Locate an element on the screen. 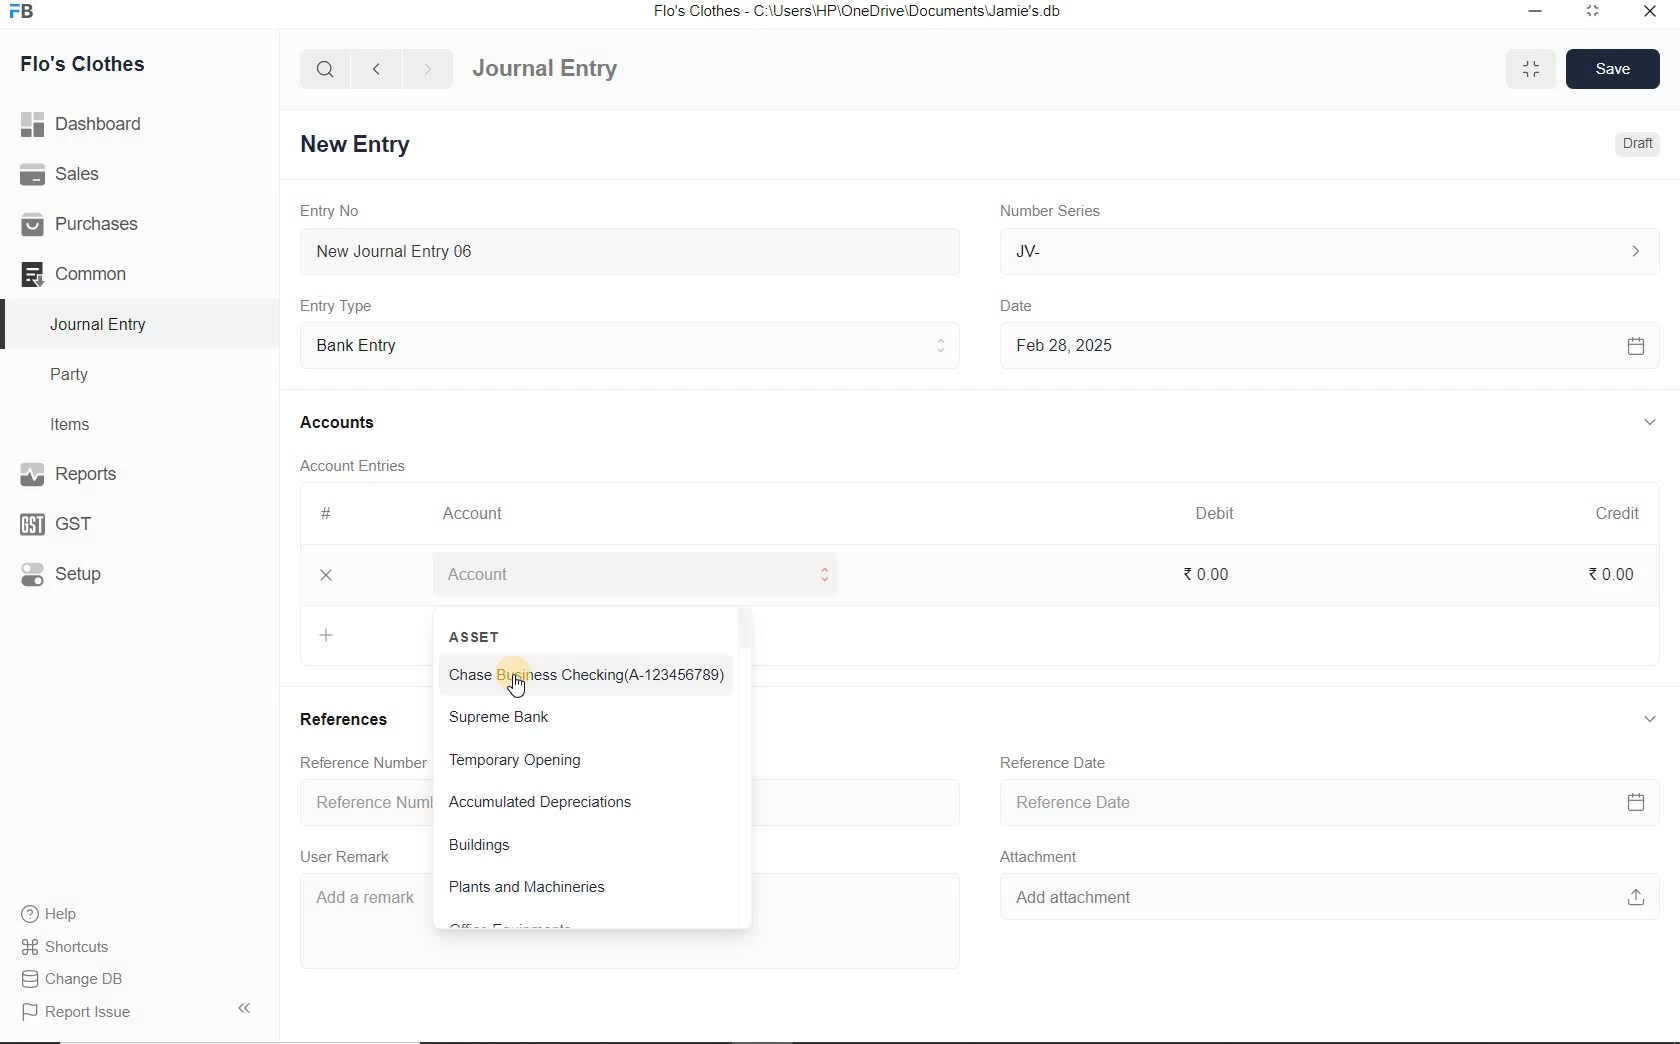 The width and height of the screenshot is (1680, 1044). References is located at coordinates (351, 722).